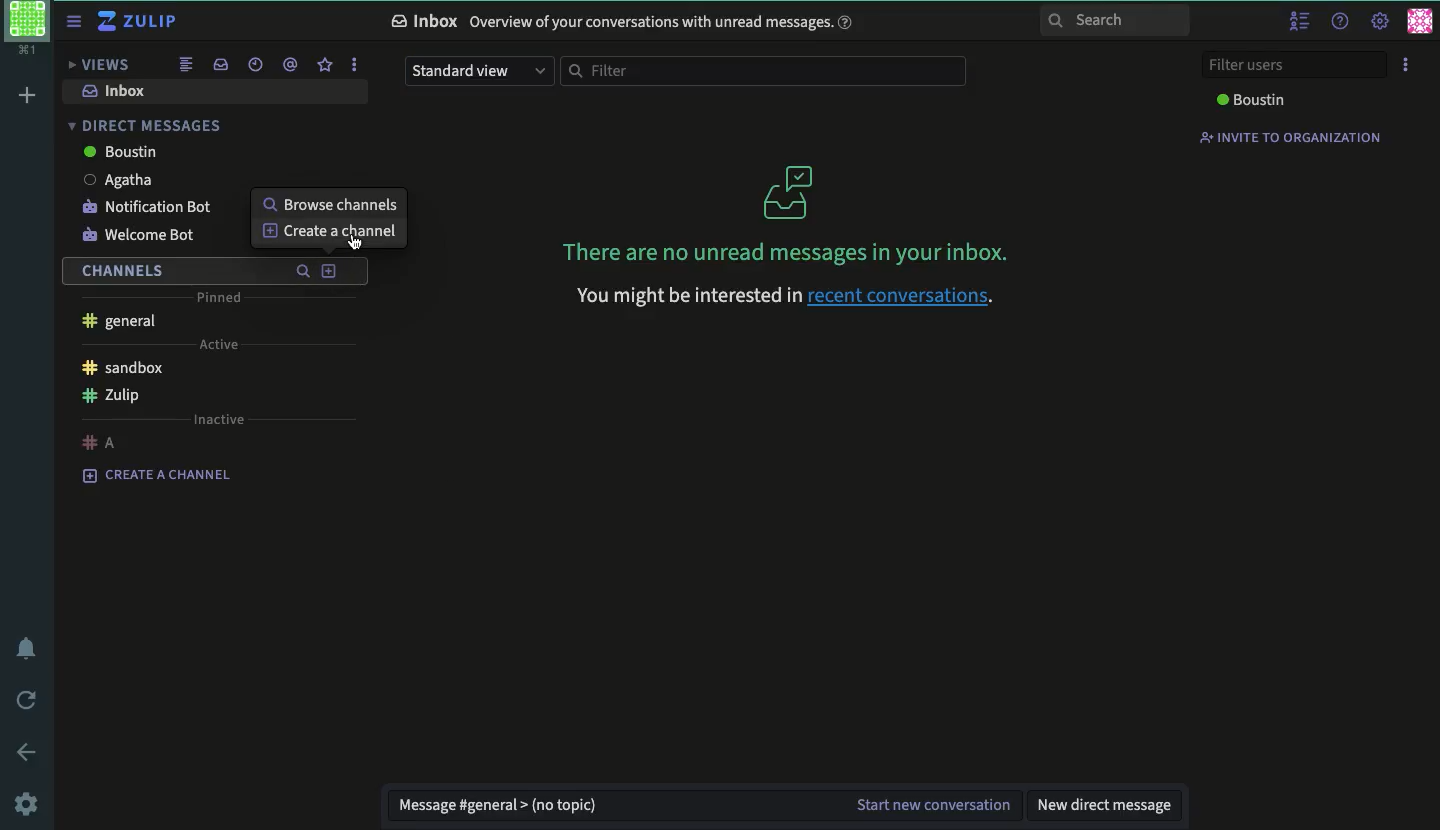 The height and width of the screenshot is (830, 1440). What do you see at coordinates (767, 70) in the screenshot?
I see `filter` at bounding box center [767, 70].